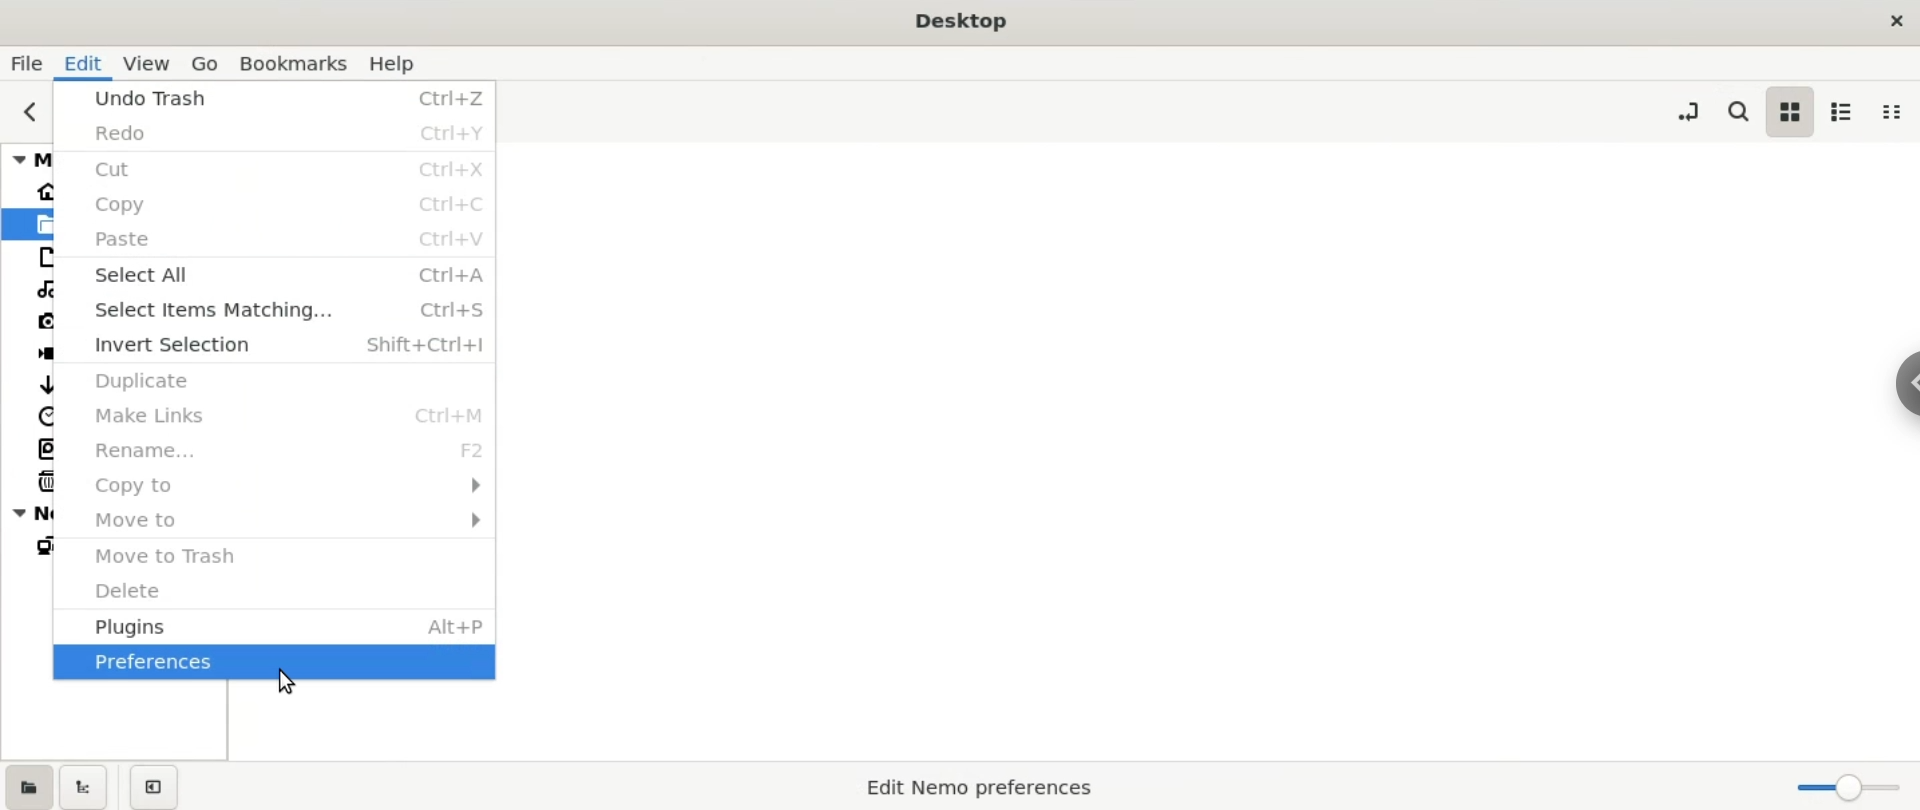  Describe the element at coordinates (1795, 112) in the screenshot. I see `icon view` at that location.